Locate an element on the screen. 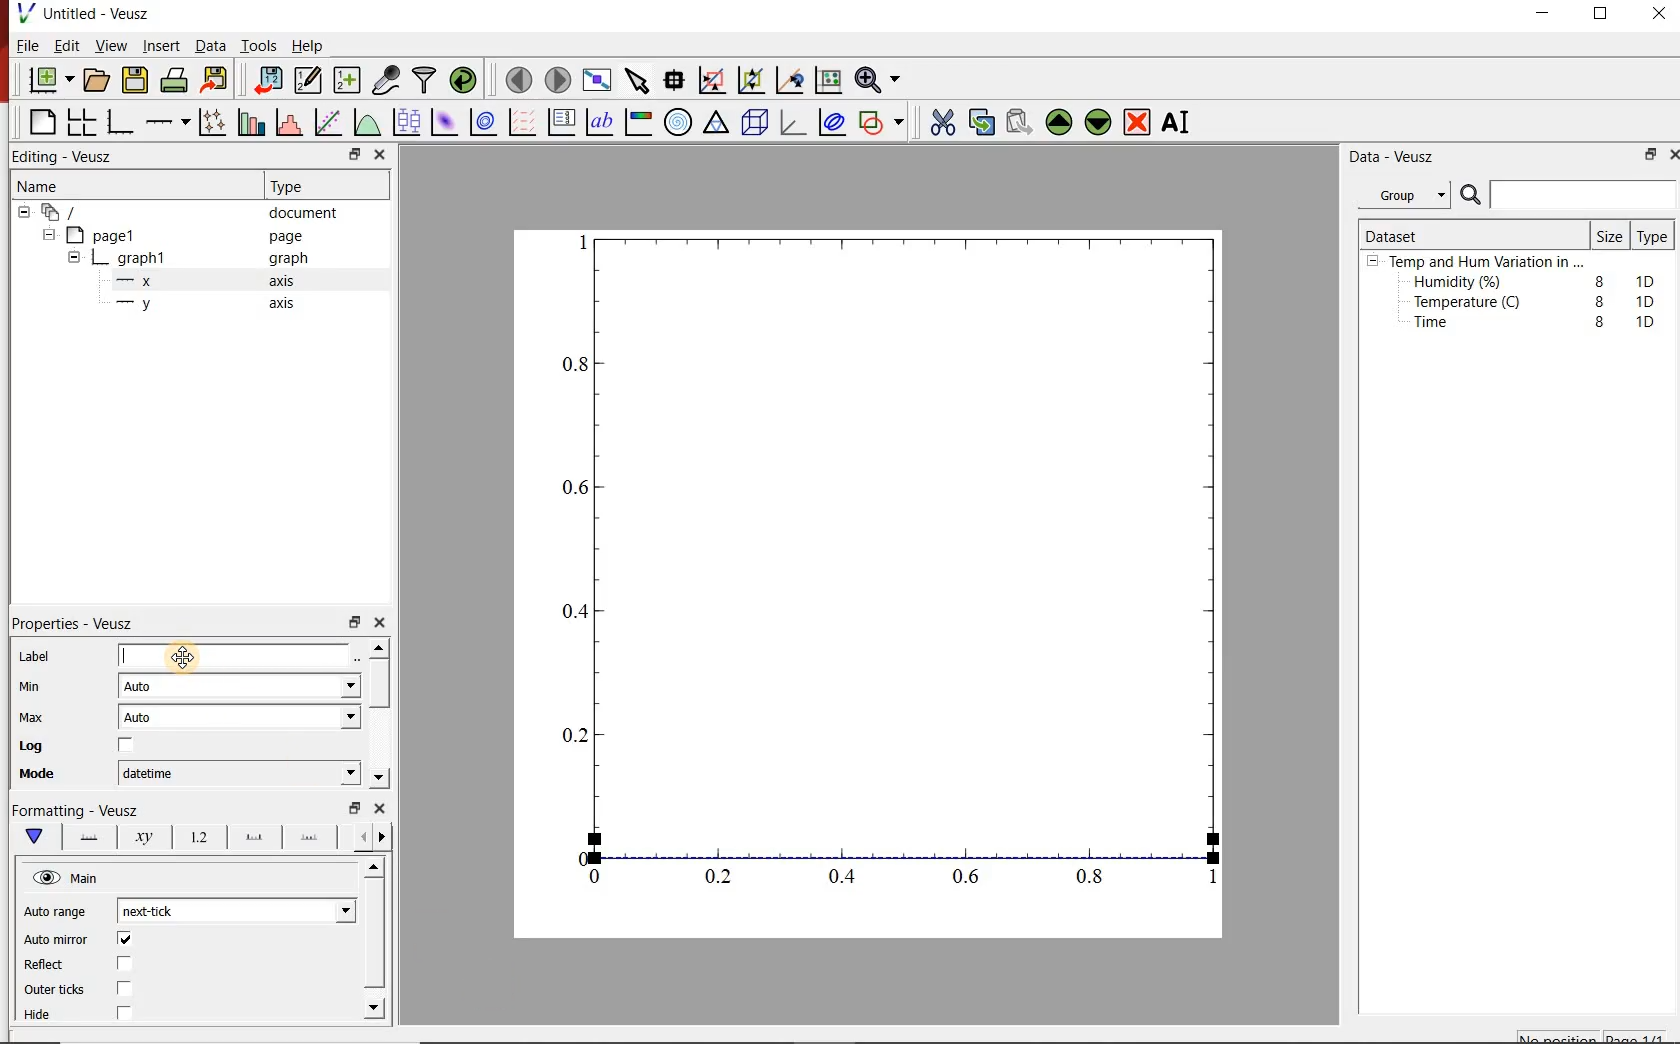 This screenshot has width=1680, height=1044. 0.4 is located at coordinates (845, 878).